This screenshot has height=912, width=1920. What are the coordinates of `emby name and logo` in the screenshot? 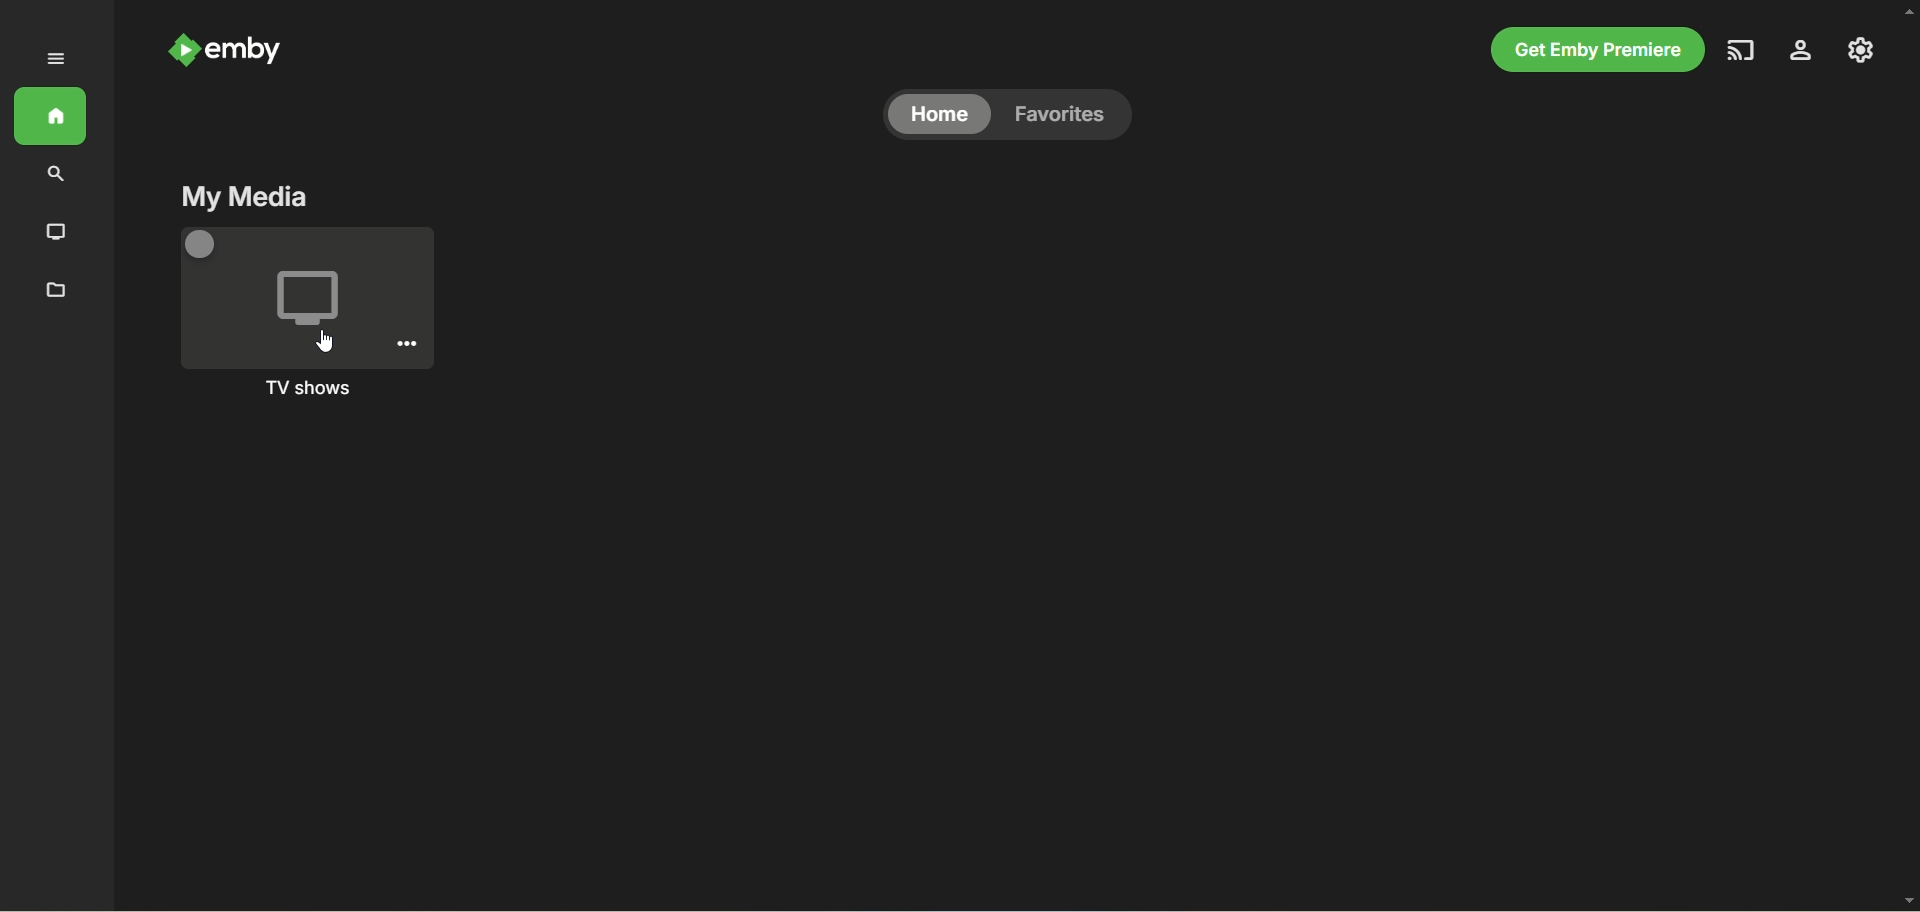 It's located at (229, 50).